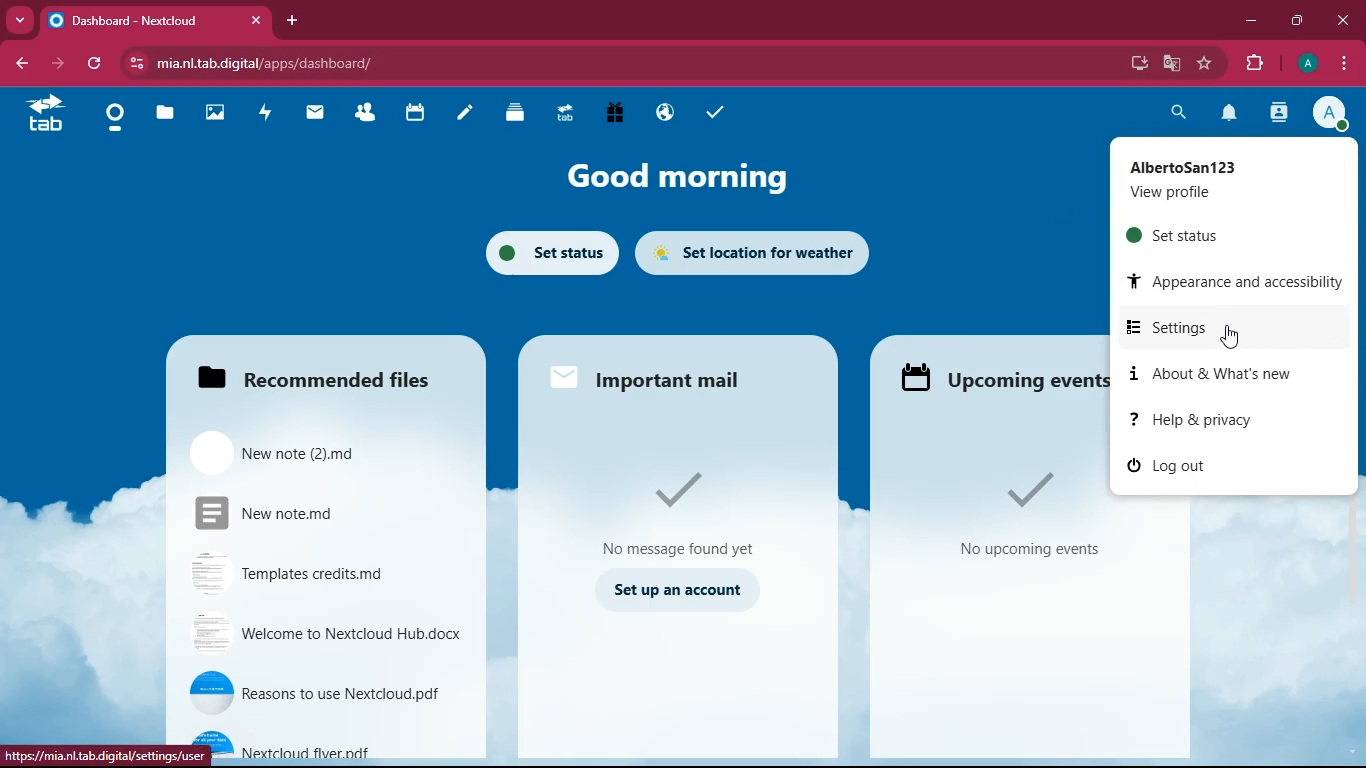 The width and height of the screenshot is (1366, 768). I want to click on refresh, so click(96, 62).